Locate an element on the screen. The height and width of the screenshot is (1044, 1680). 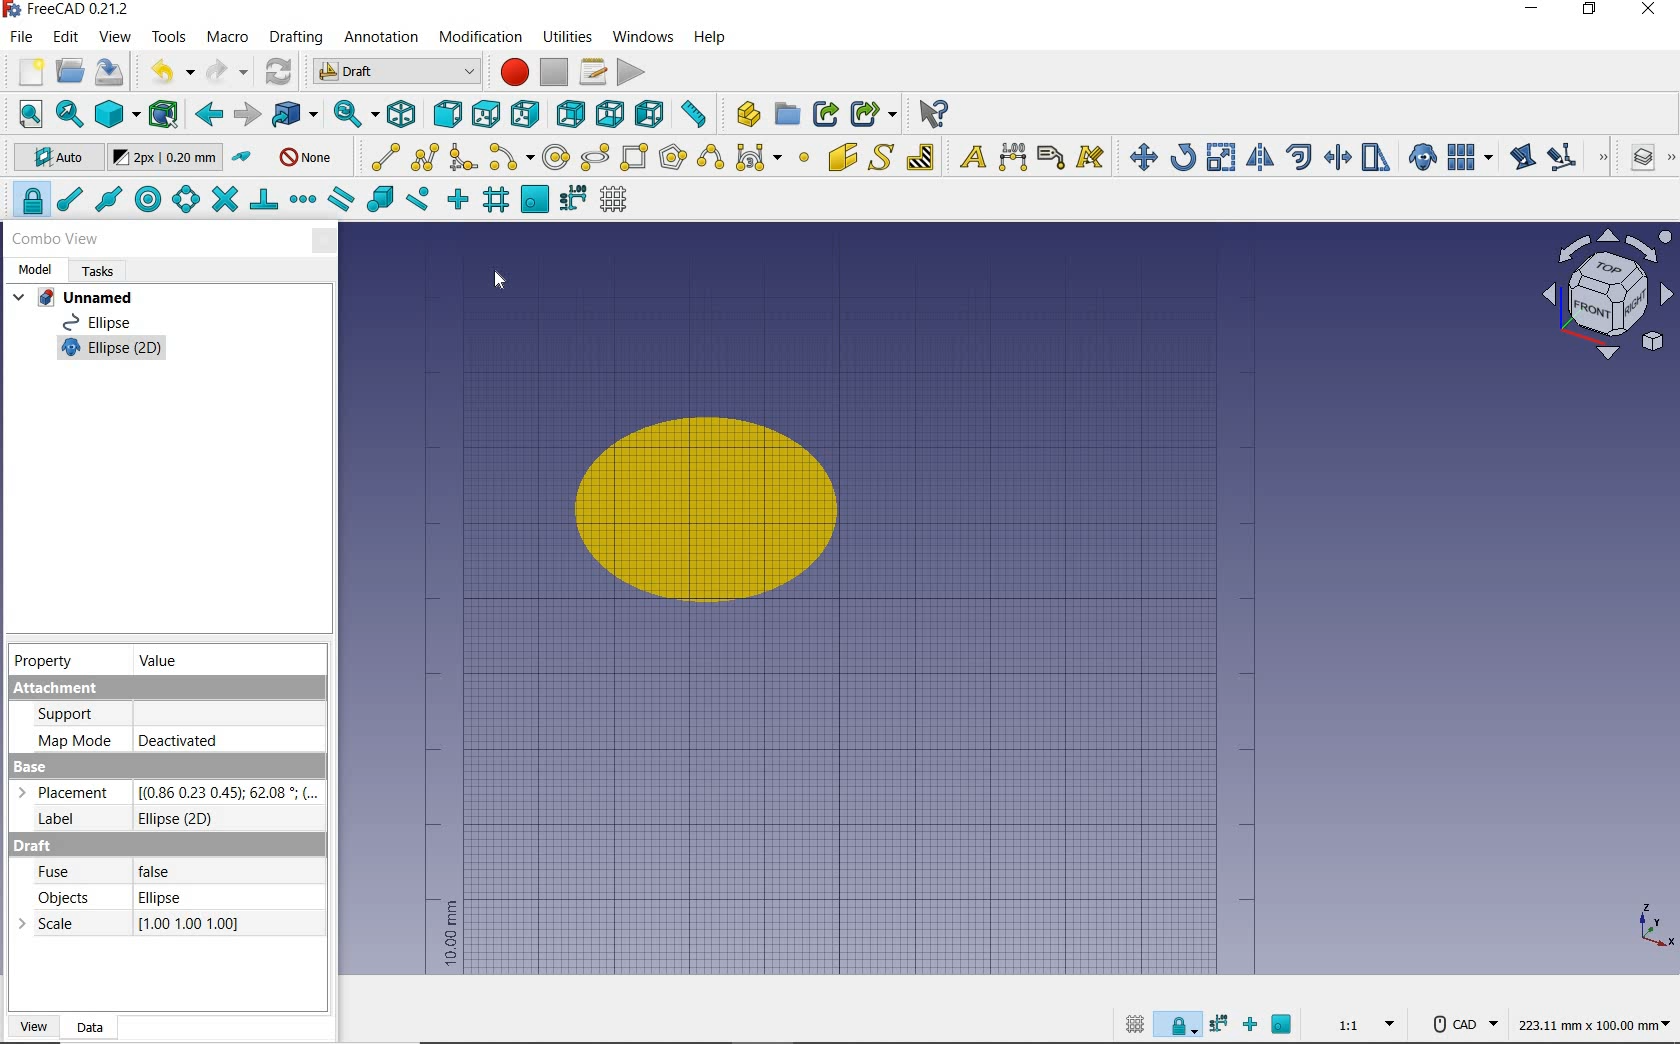
tools is located at coordinates (172, 38).